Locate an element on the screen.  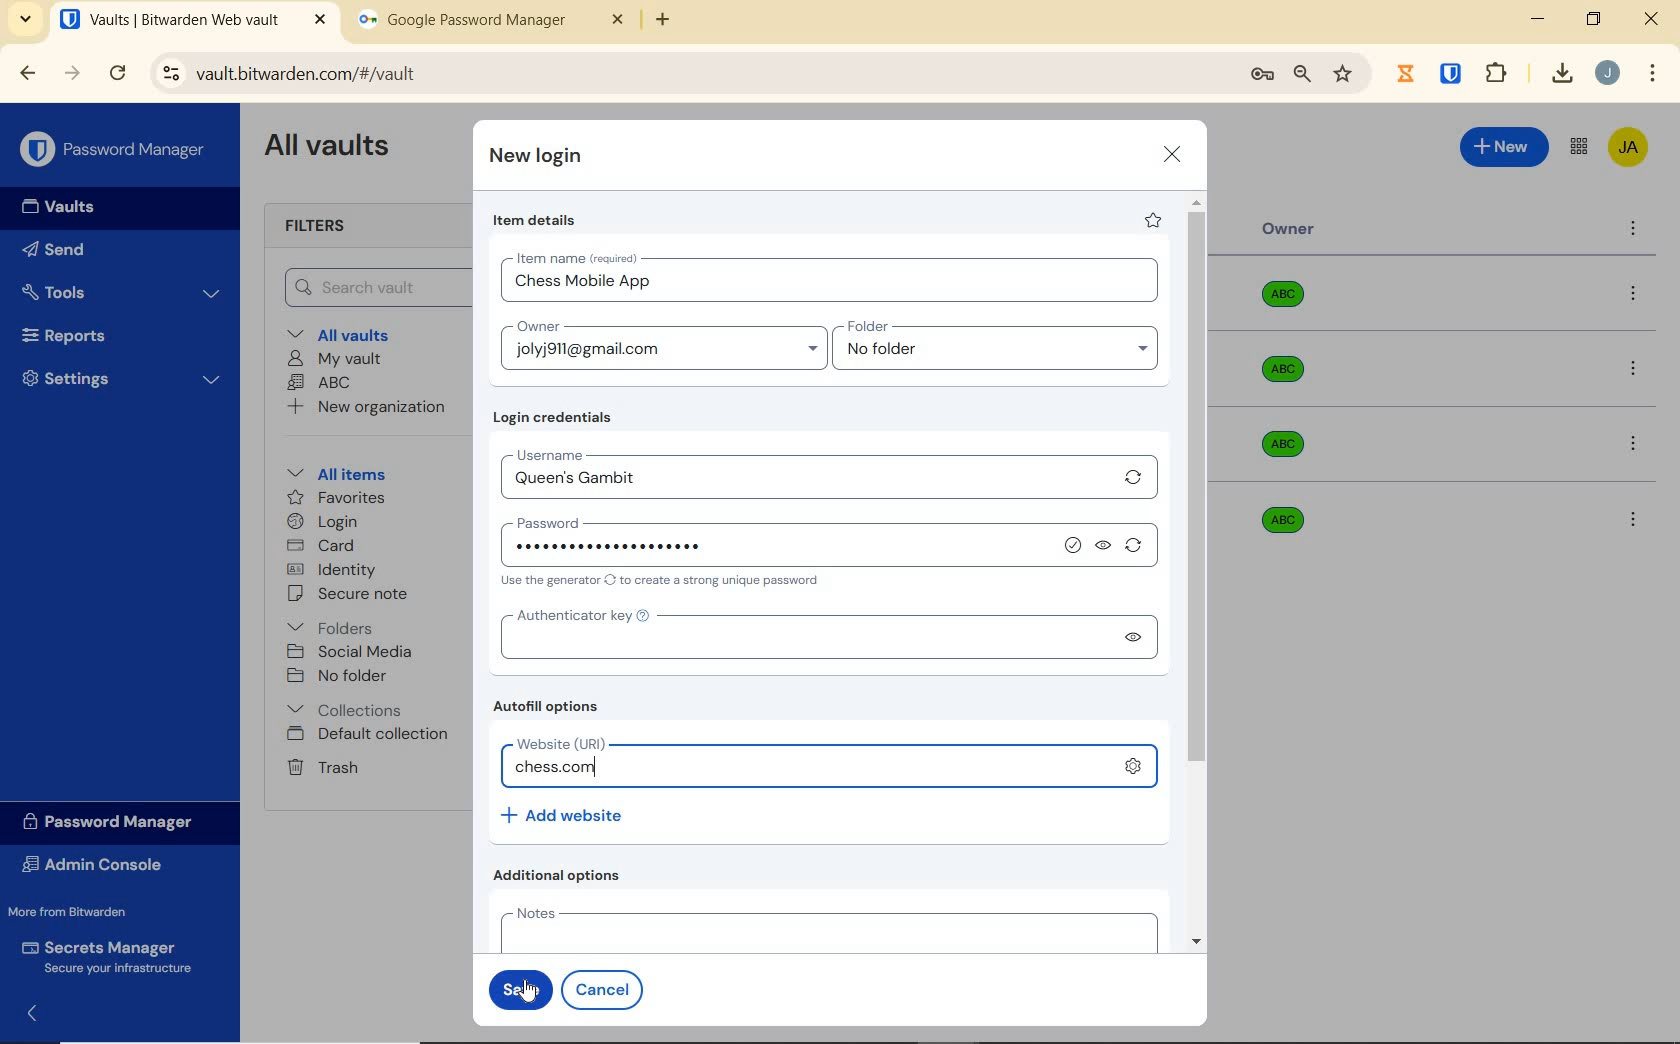
Owner organization is located at coordinates (1278, 518).